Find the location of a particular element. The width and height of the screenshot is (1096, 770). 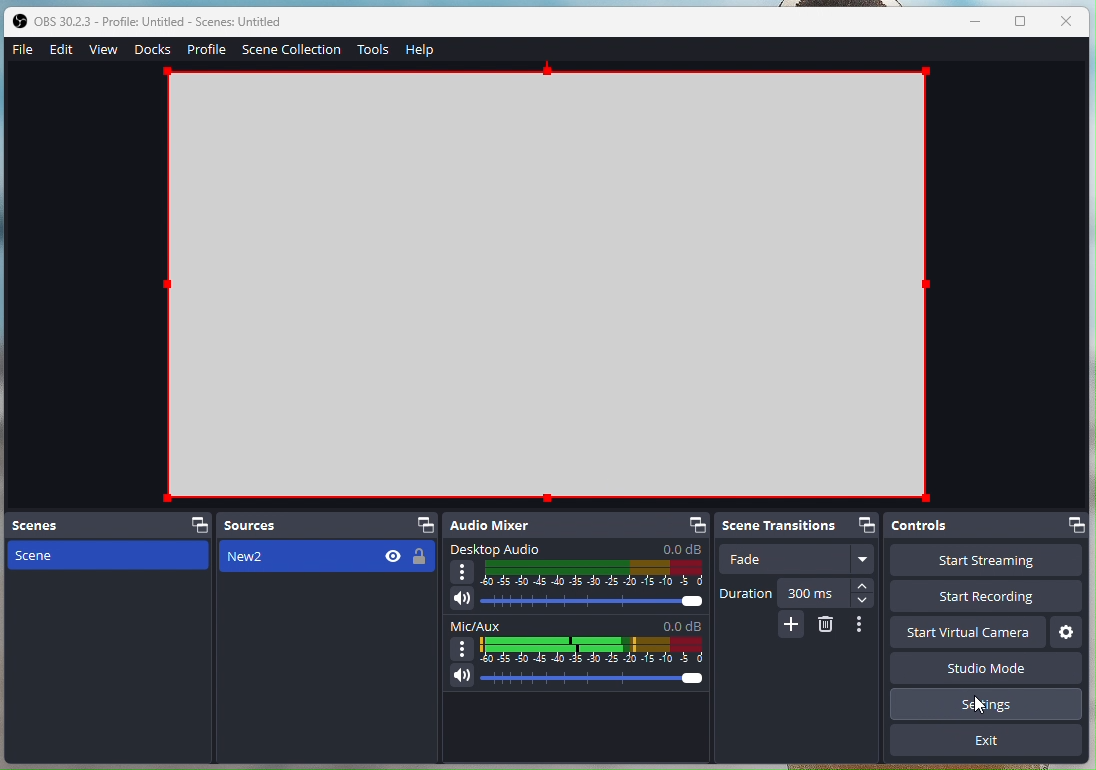

add is located at coordinates (790, 625).